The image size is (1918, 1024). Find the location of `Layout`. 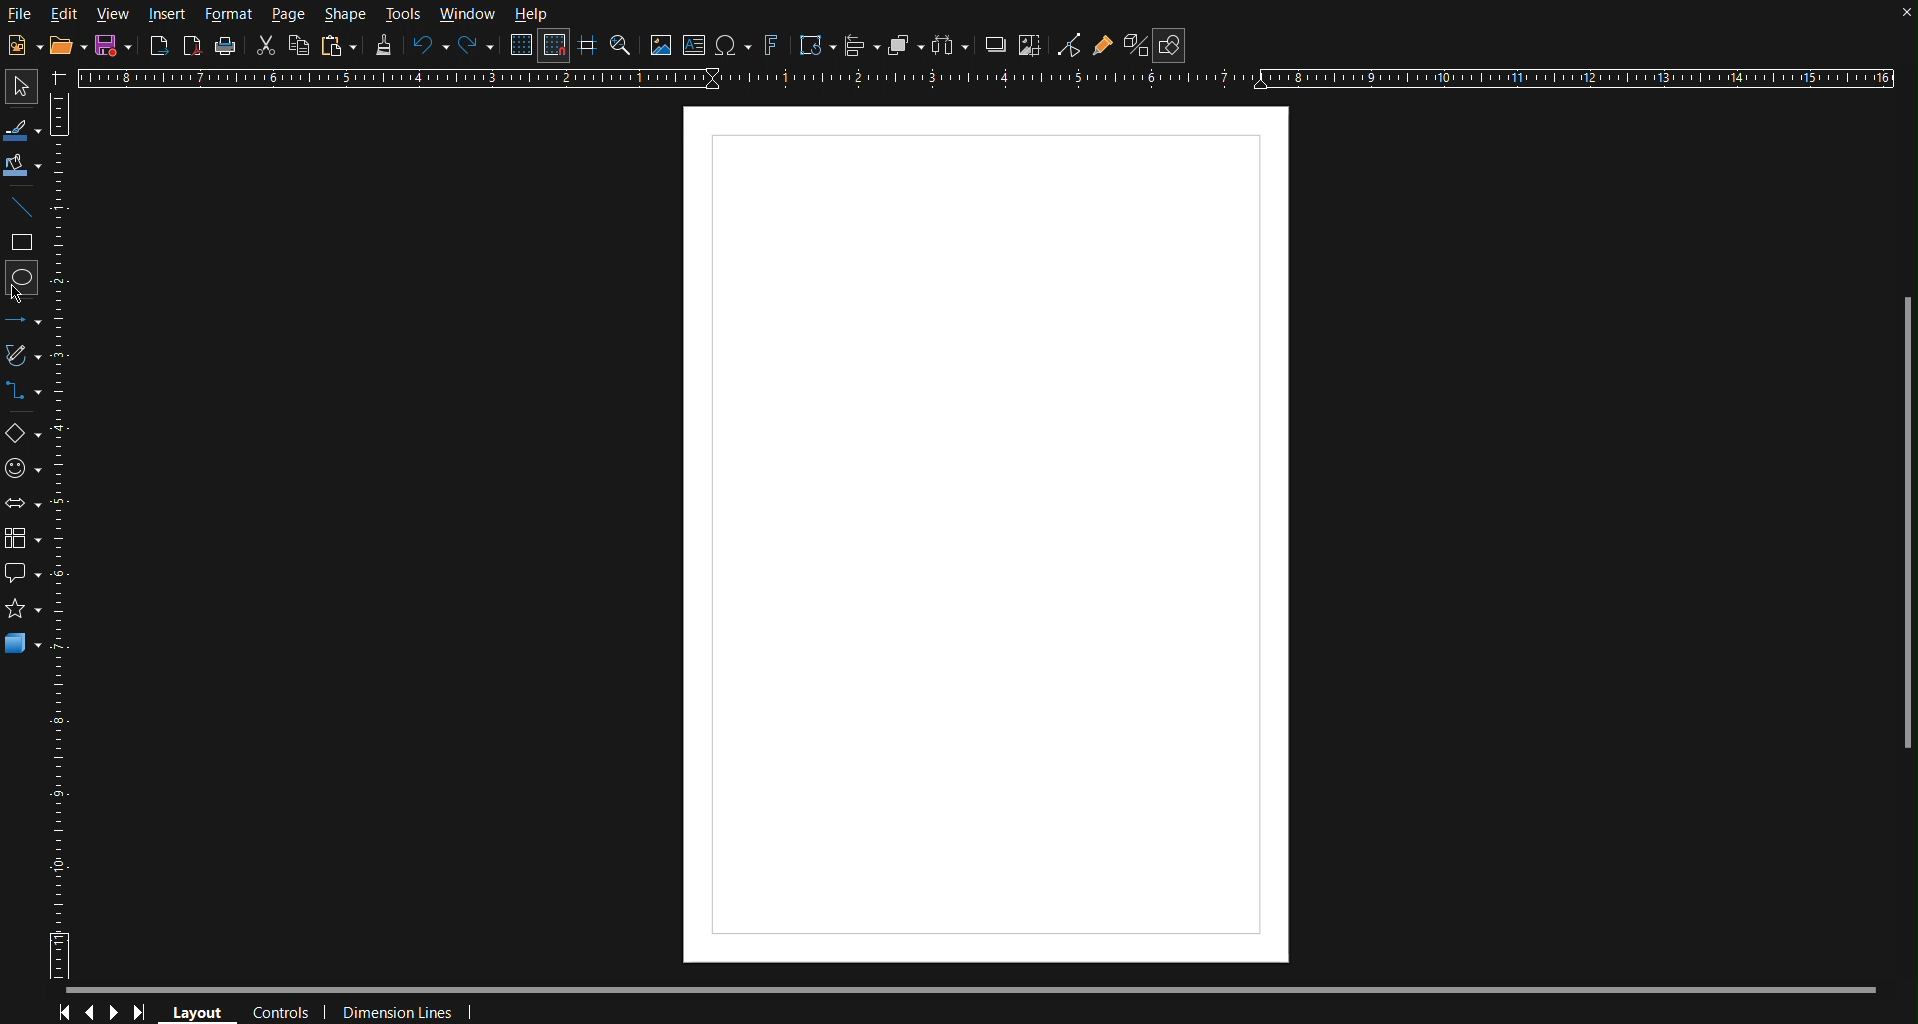

Layout is located at coordinates (204, 1010).